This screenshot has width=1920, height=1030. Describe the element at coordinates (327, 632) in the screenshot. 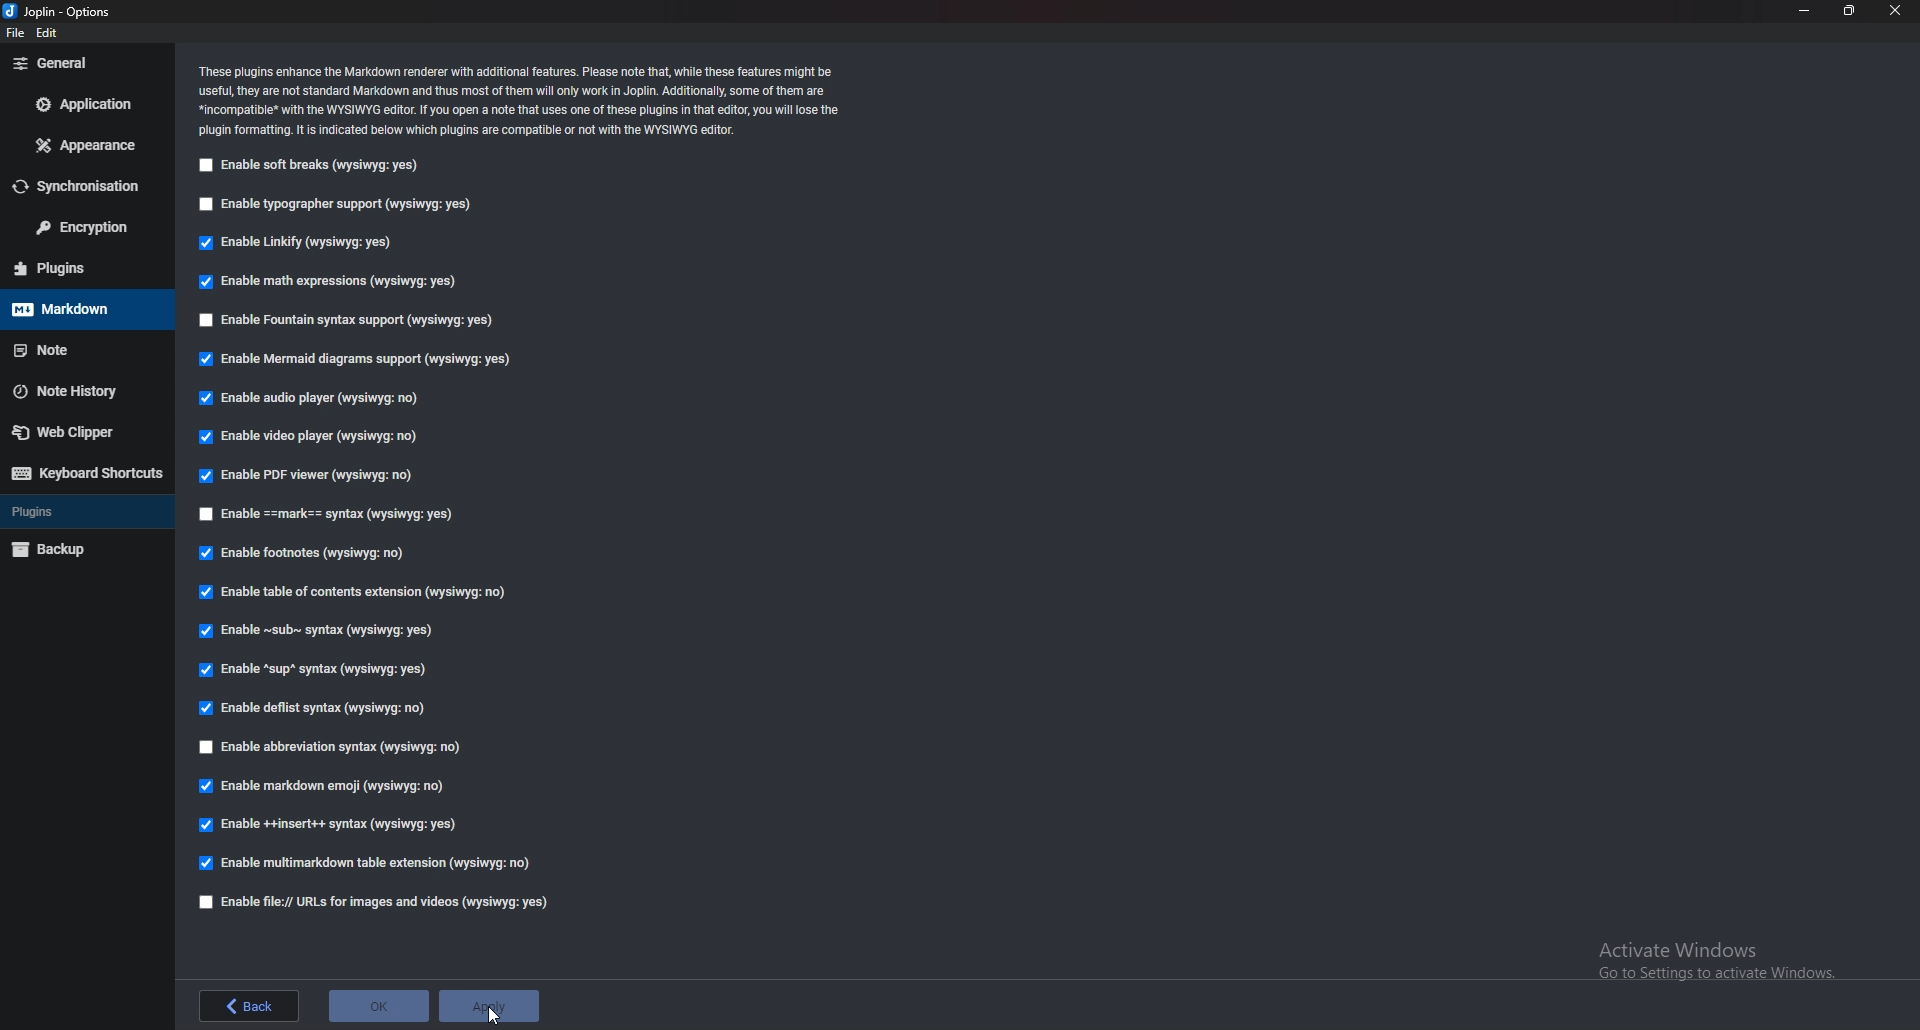

I see `enable Sub Syntax` at that location.